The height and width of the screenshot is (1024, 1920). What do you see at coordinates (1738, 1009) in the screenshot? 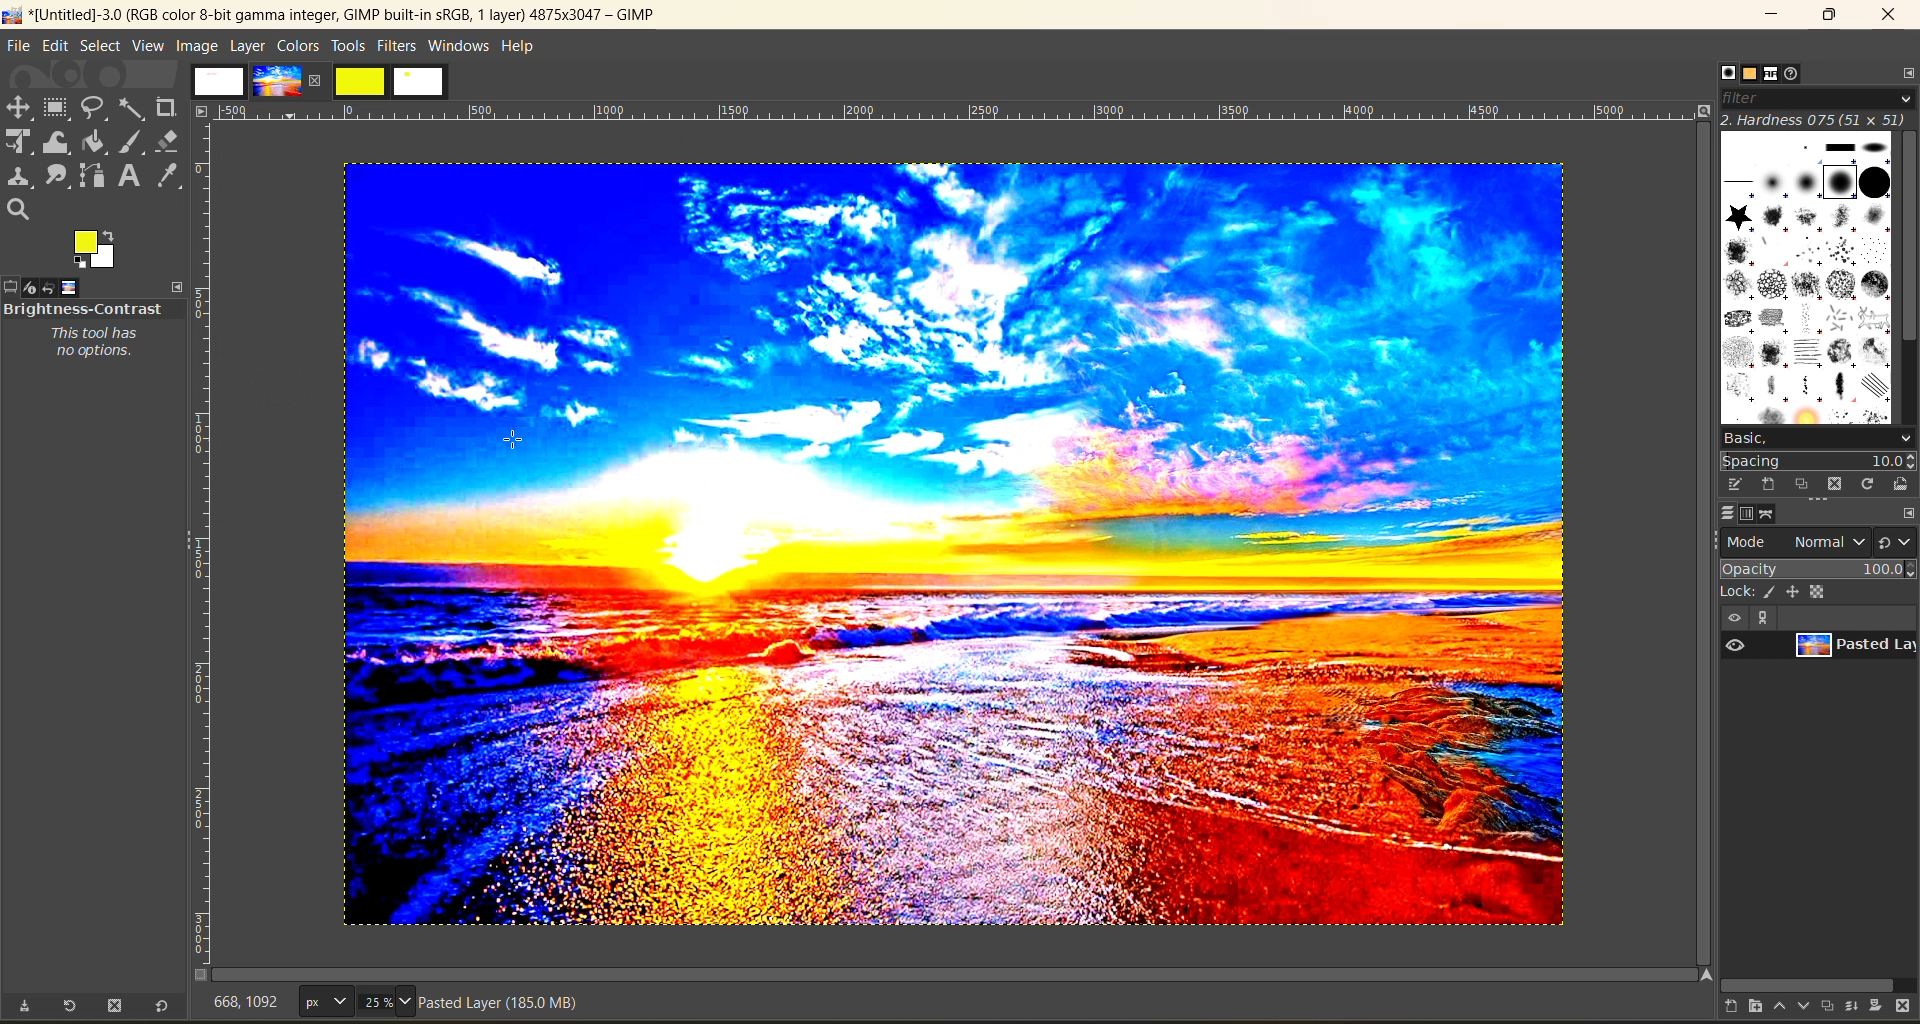
I see `create a new layer` at bounding box center [1738, 1009].